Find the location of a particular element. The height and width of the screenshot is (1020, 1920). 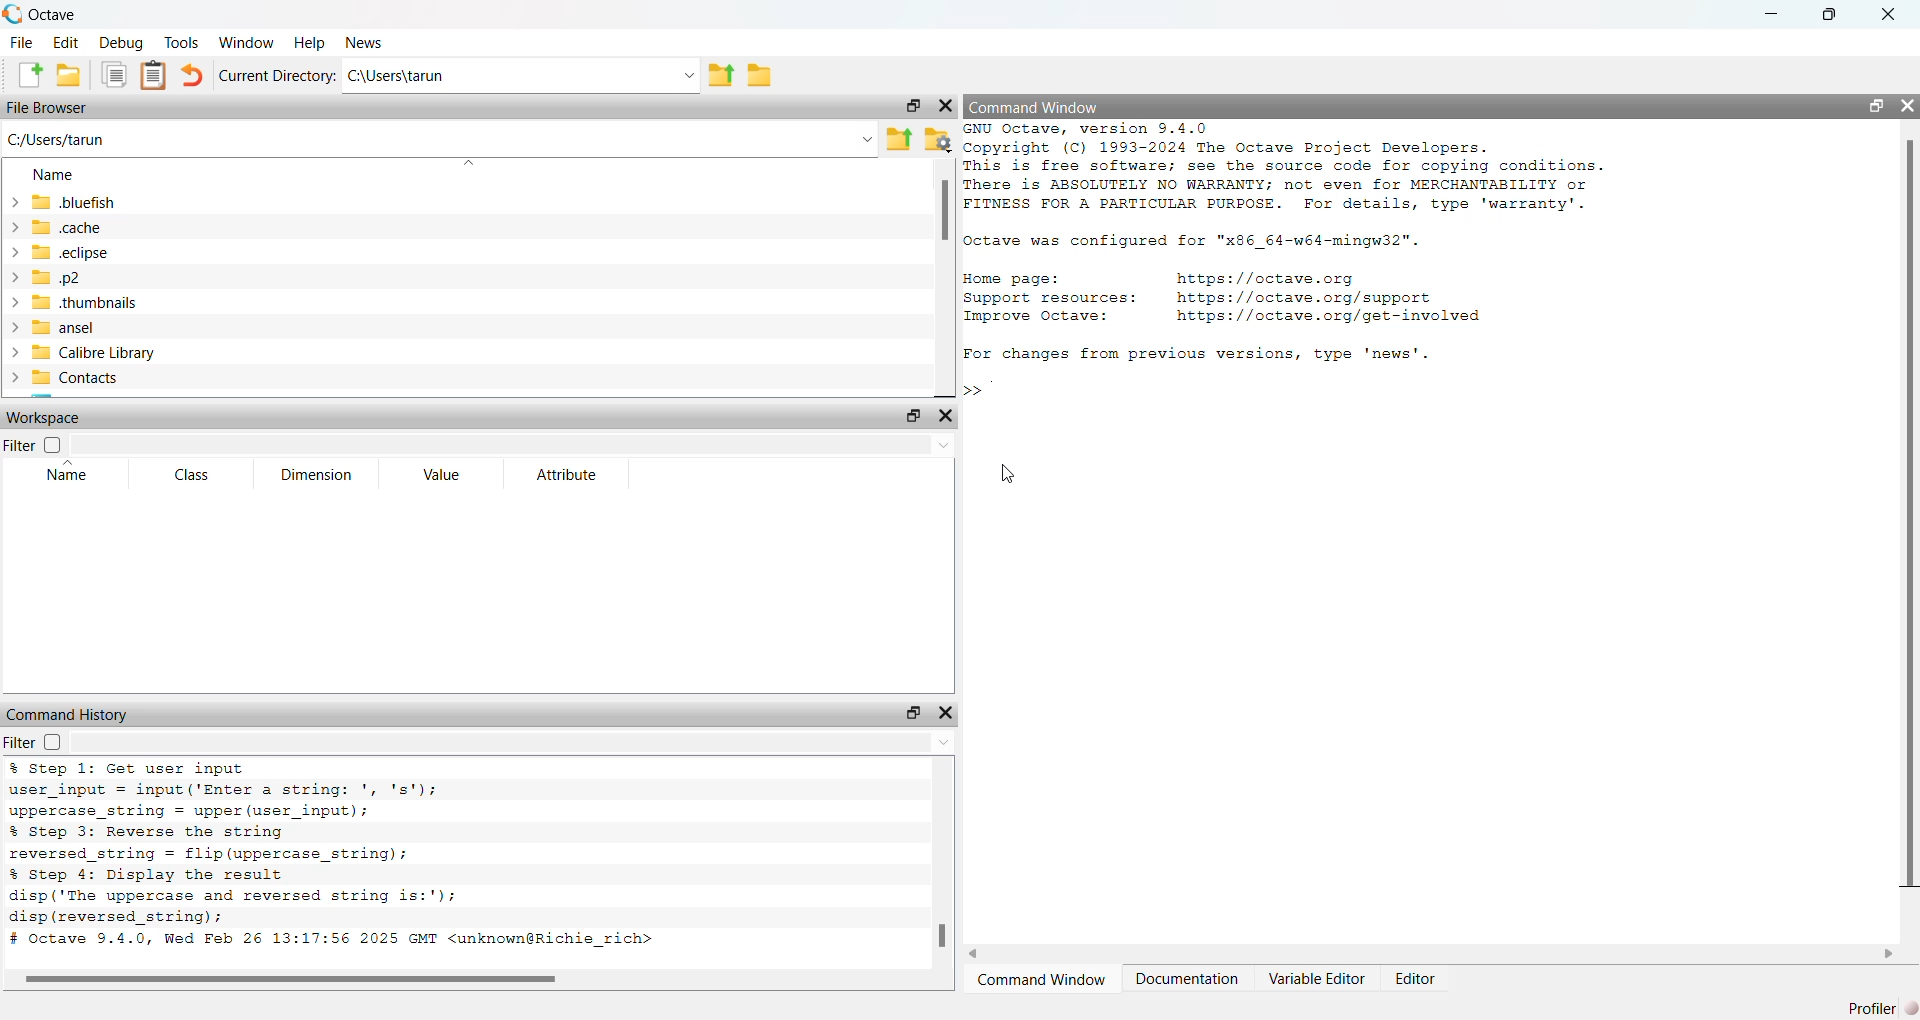

command window is located at coordinates (1038, 981).